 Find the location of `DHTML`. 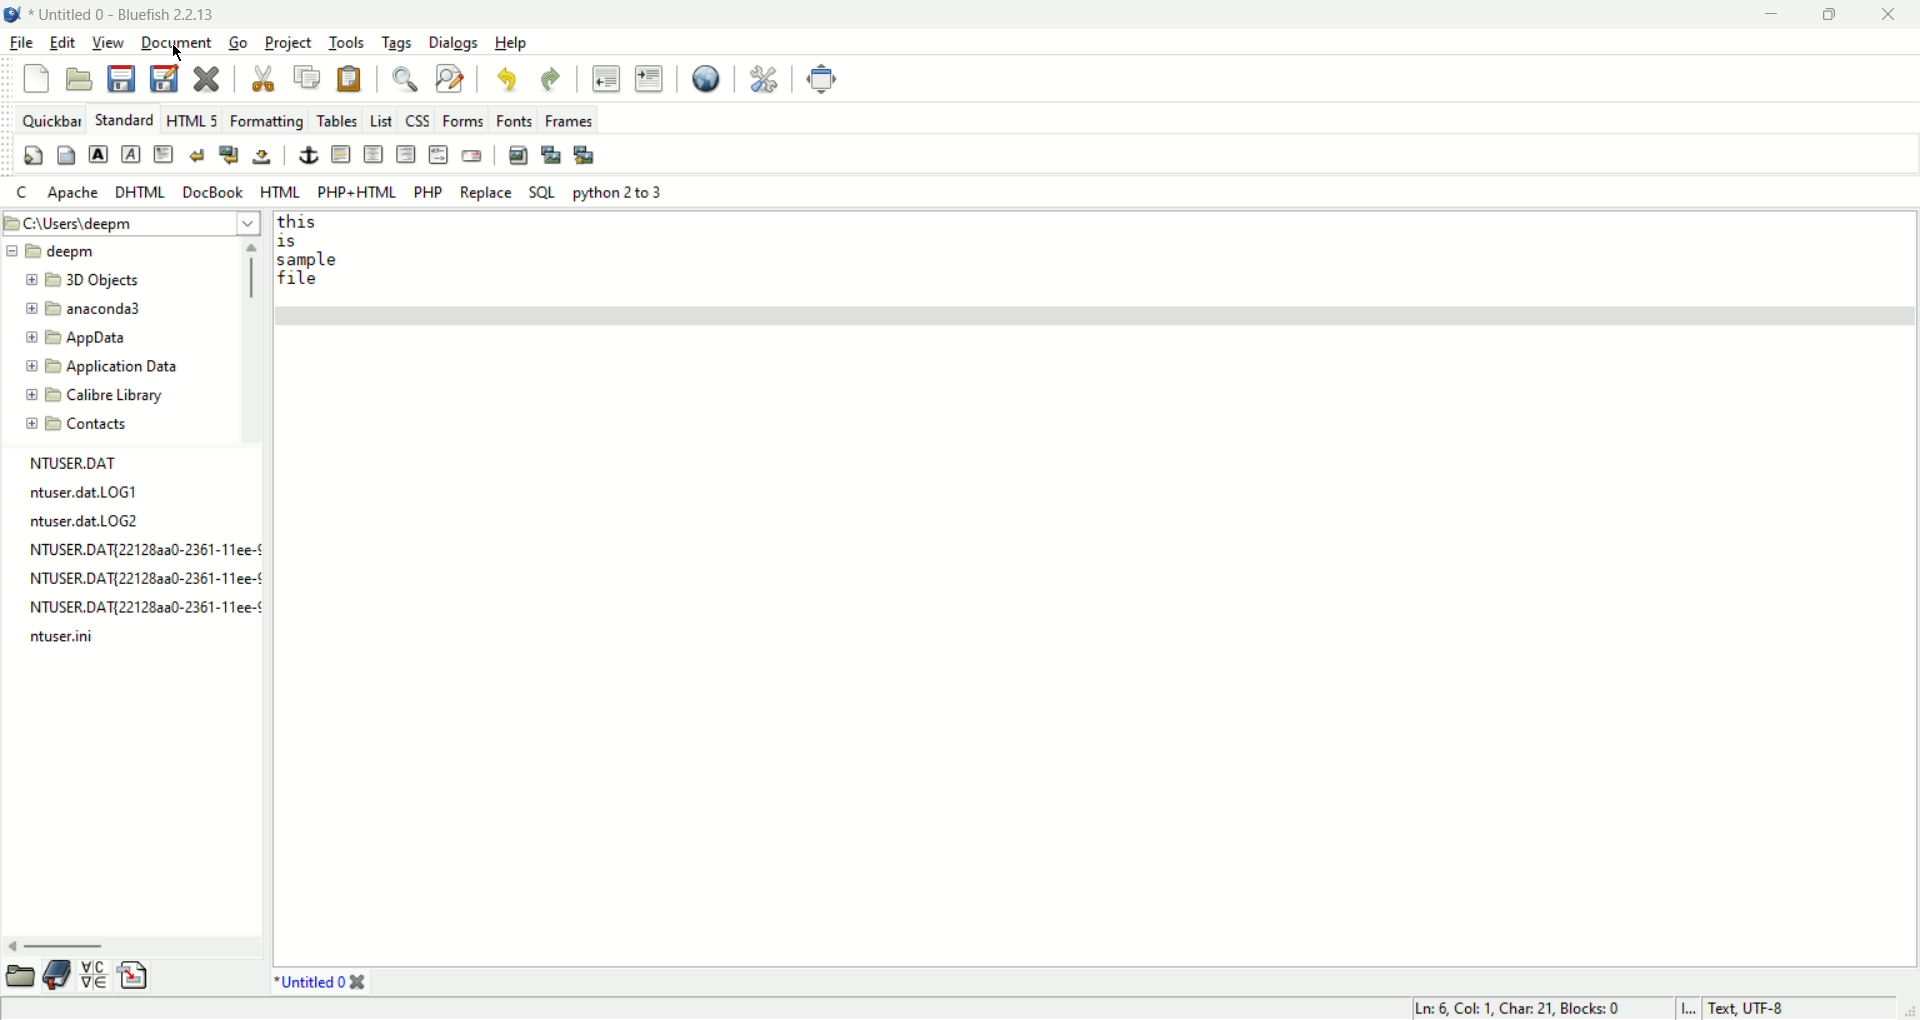

DHTML is located at coordinates (140, 193).